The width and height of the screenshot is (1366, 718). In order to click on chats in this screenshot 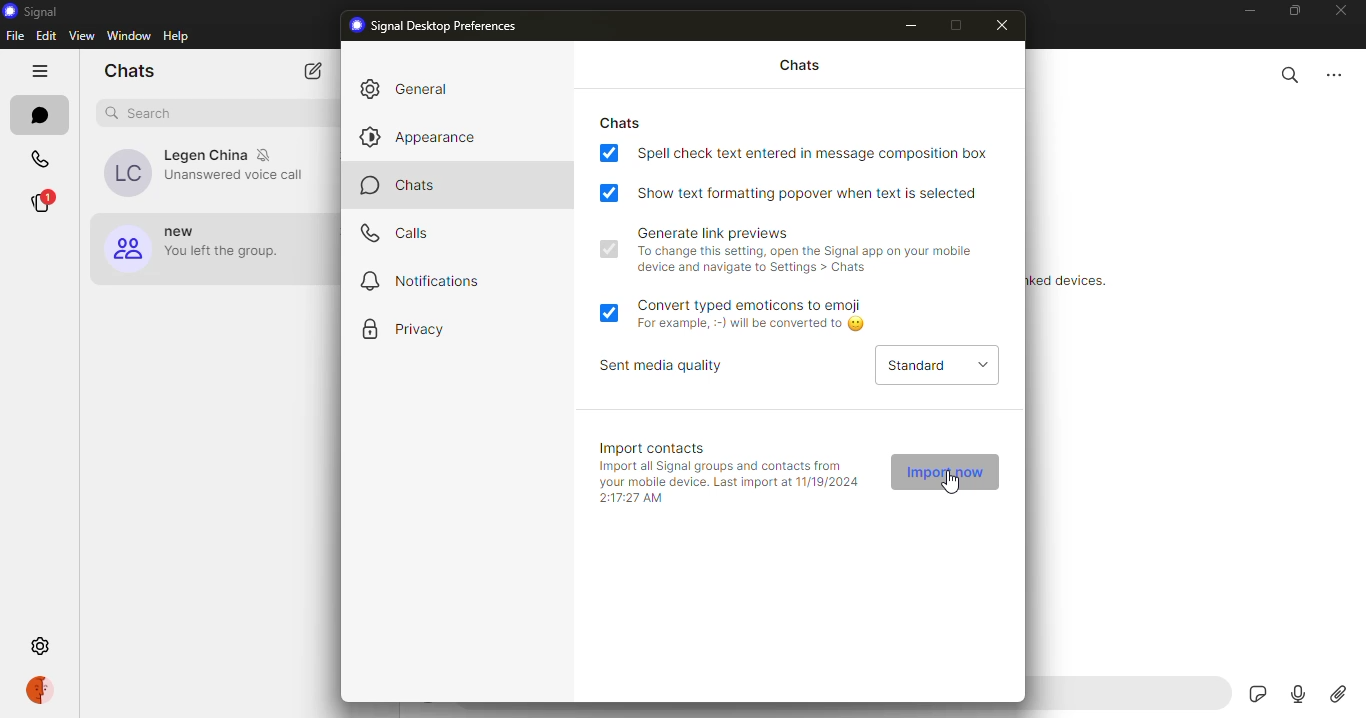, I will do `click(129, 70)`.